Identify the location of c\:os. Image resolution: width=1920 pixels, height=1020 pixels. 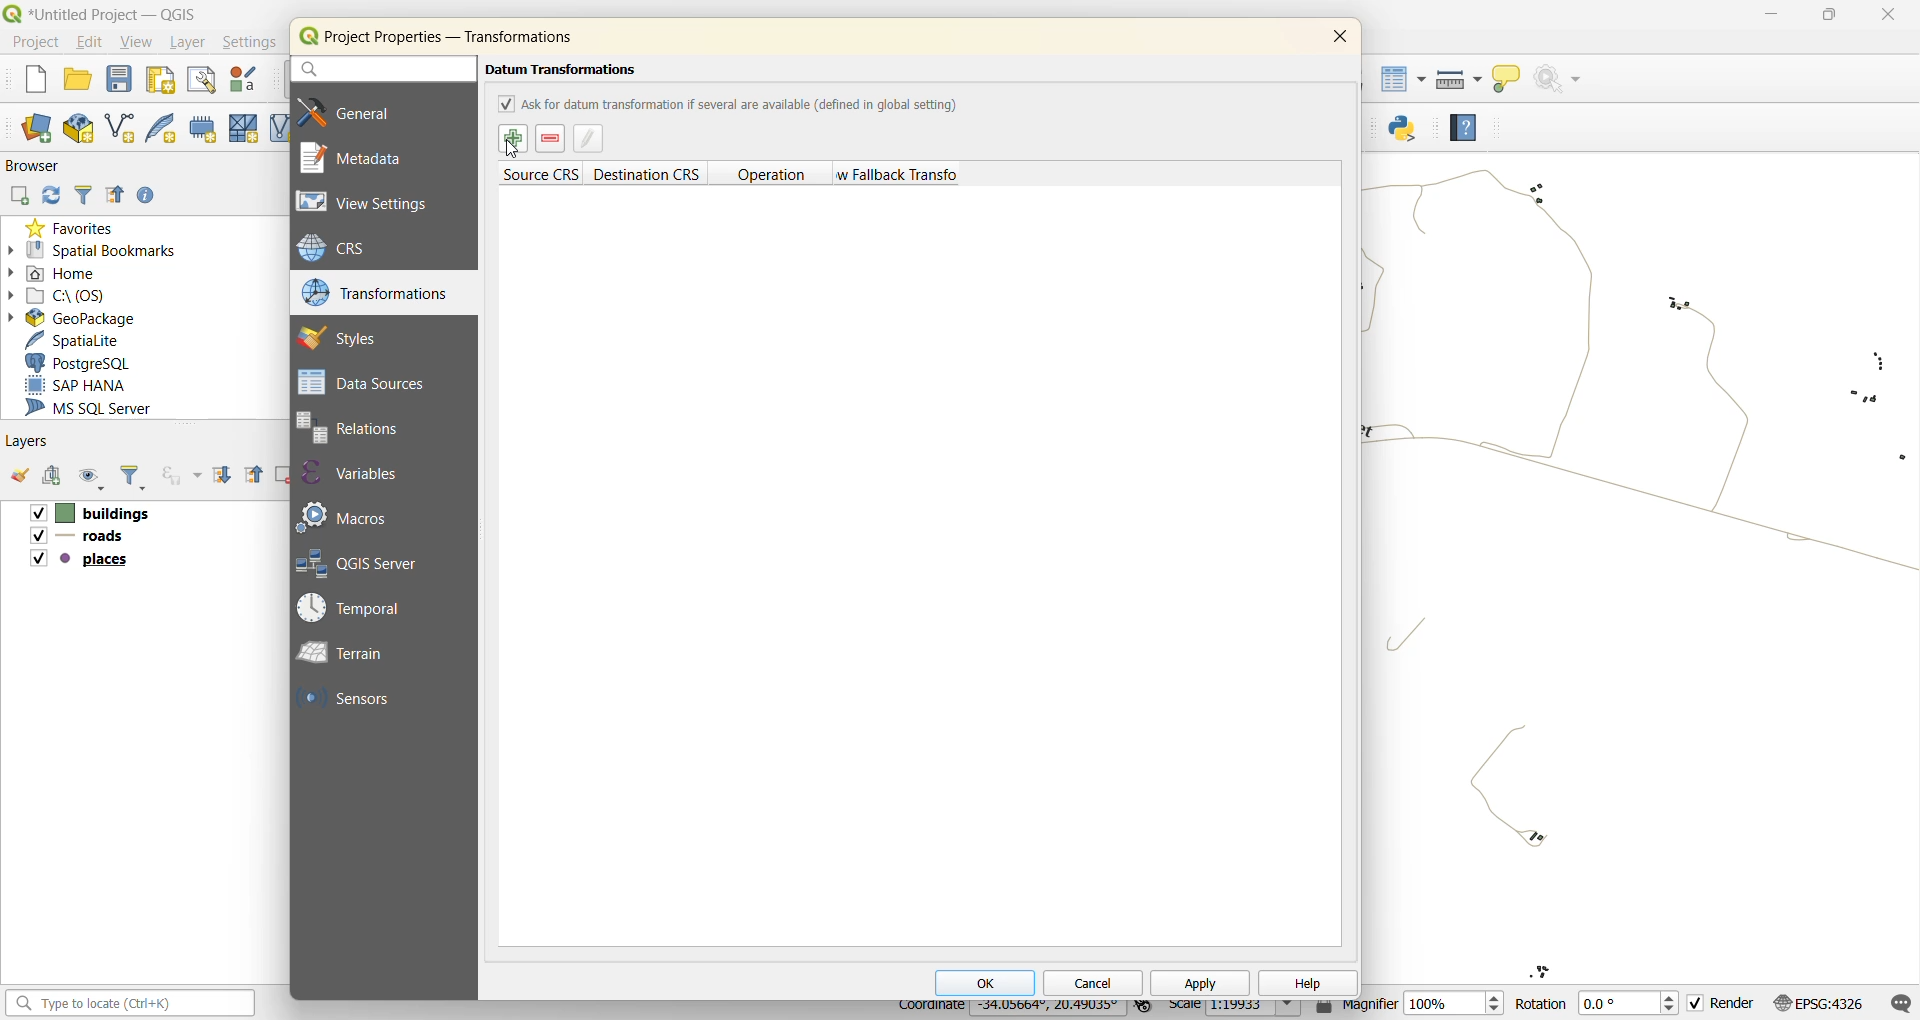
(67, 293).